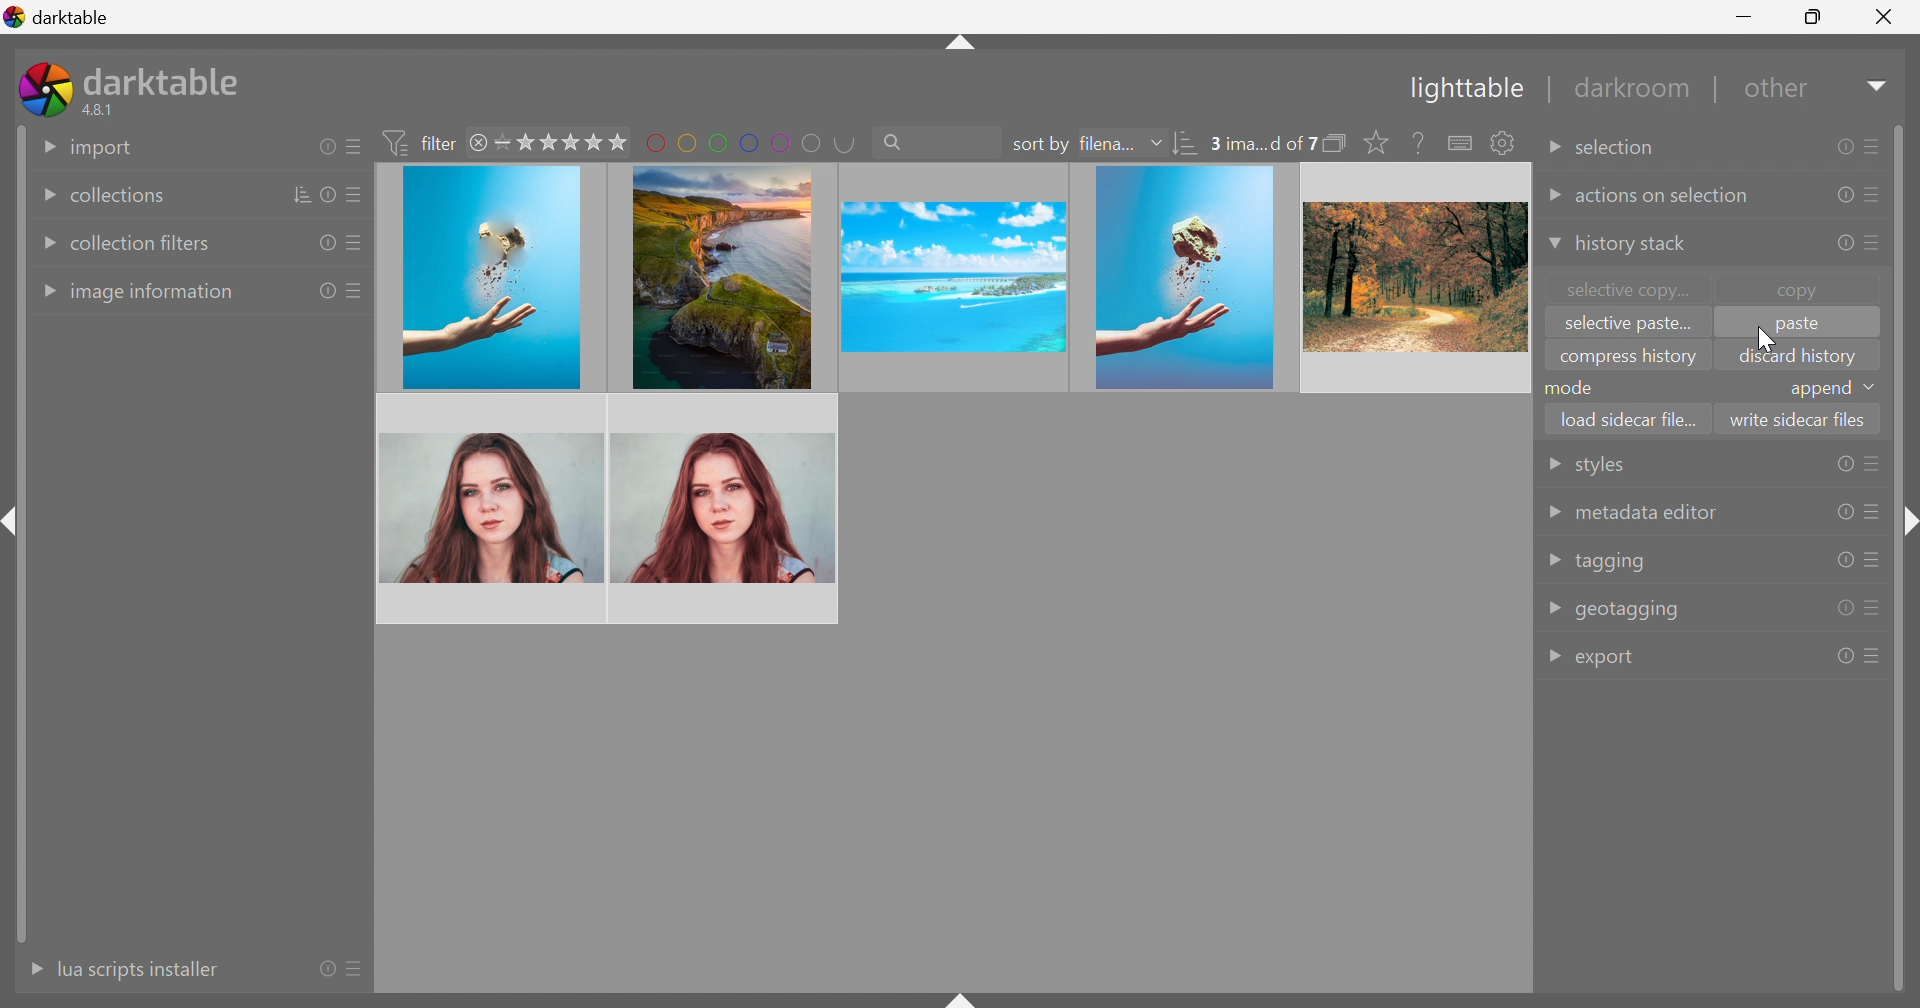  What do you see at coordinates (424, 142) in the screenshot?
I see `filter` at bounding box center [424, 142].